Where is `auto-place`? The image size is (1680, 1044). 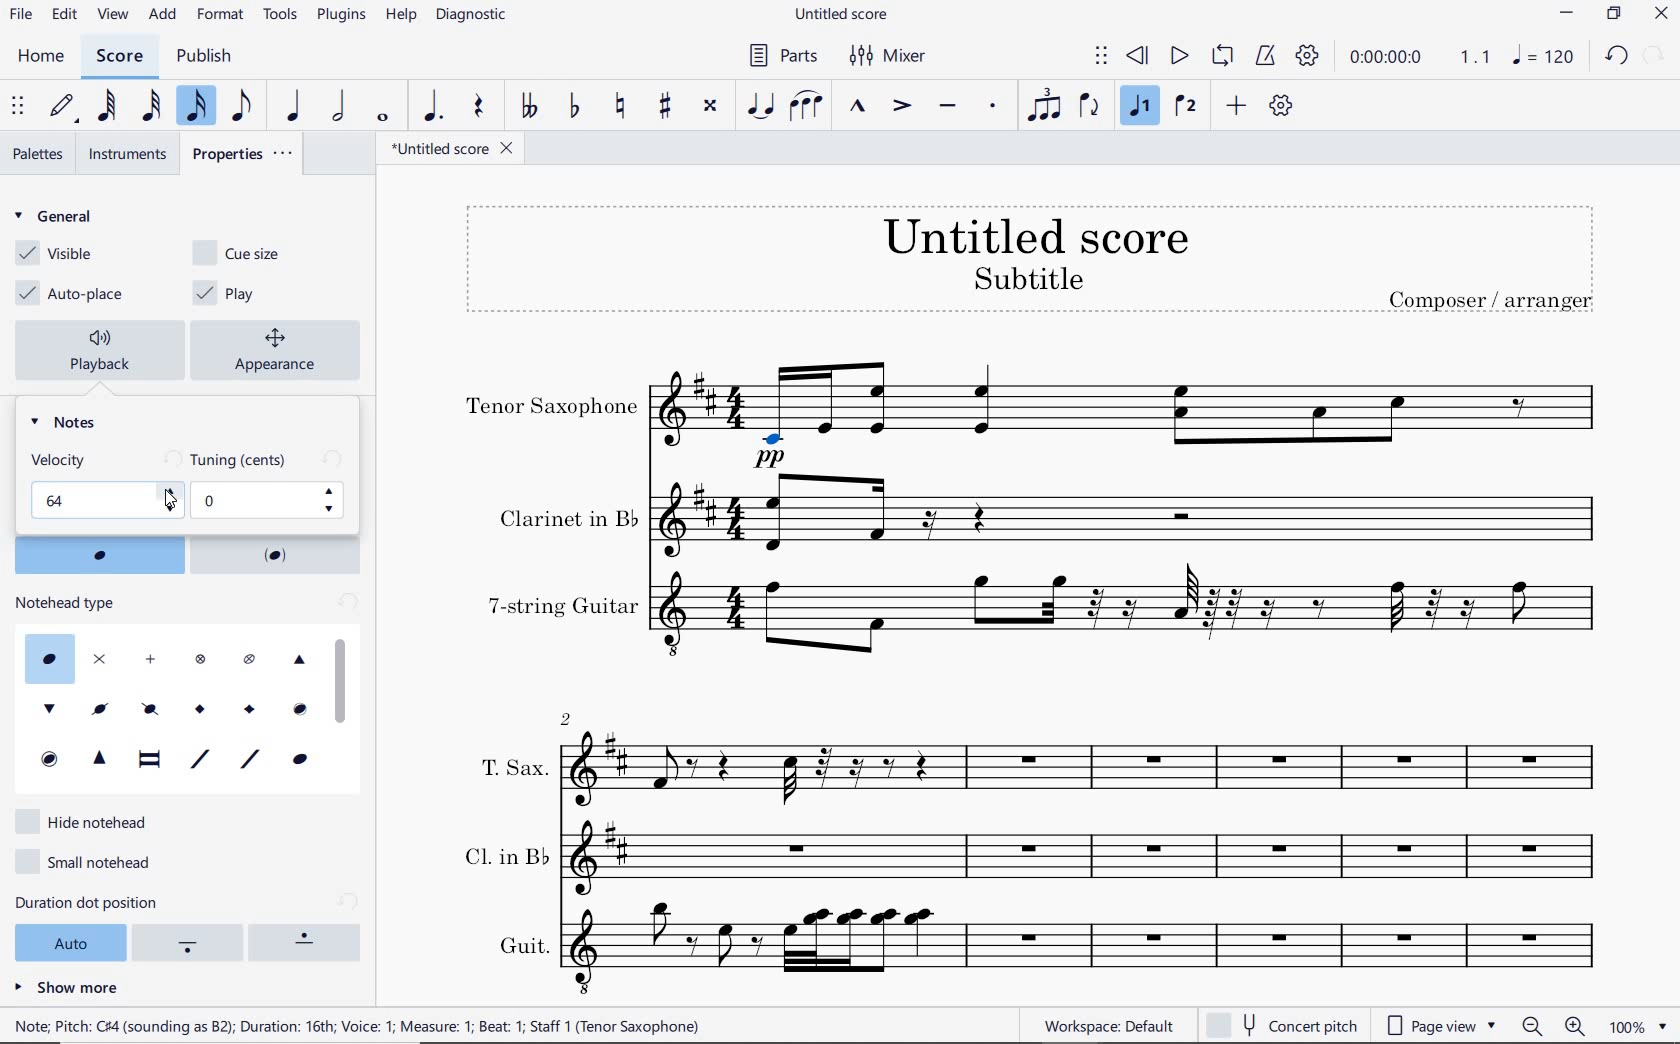
auto-place is located at coordinates (75, 294).